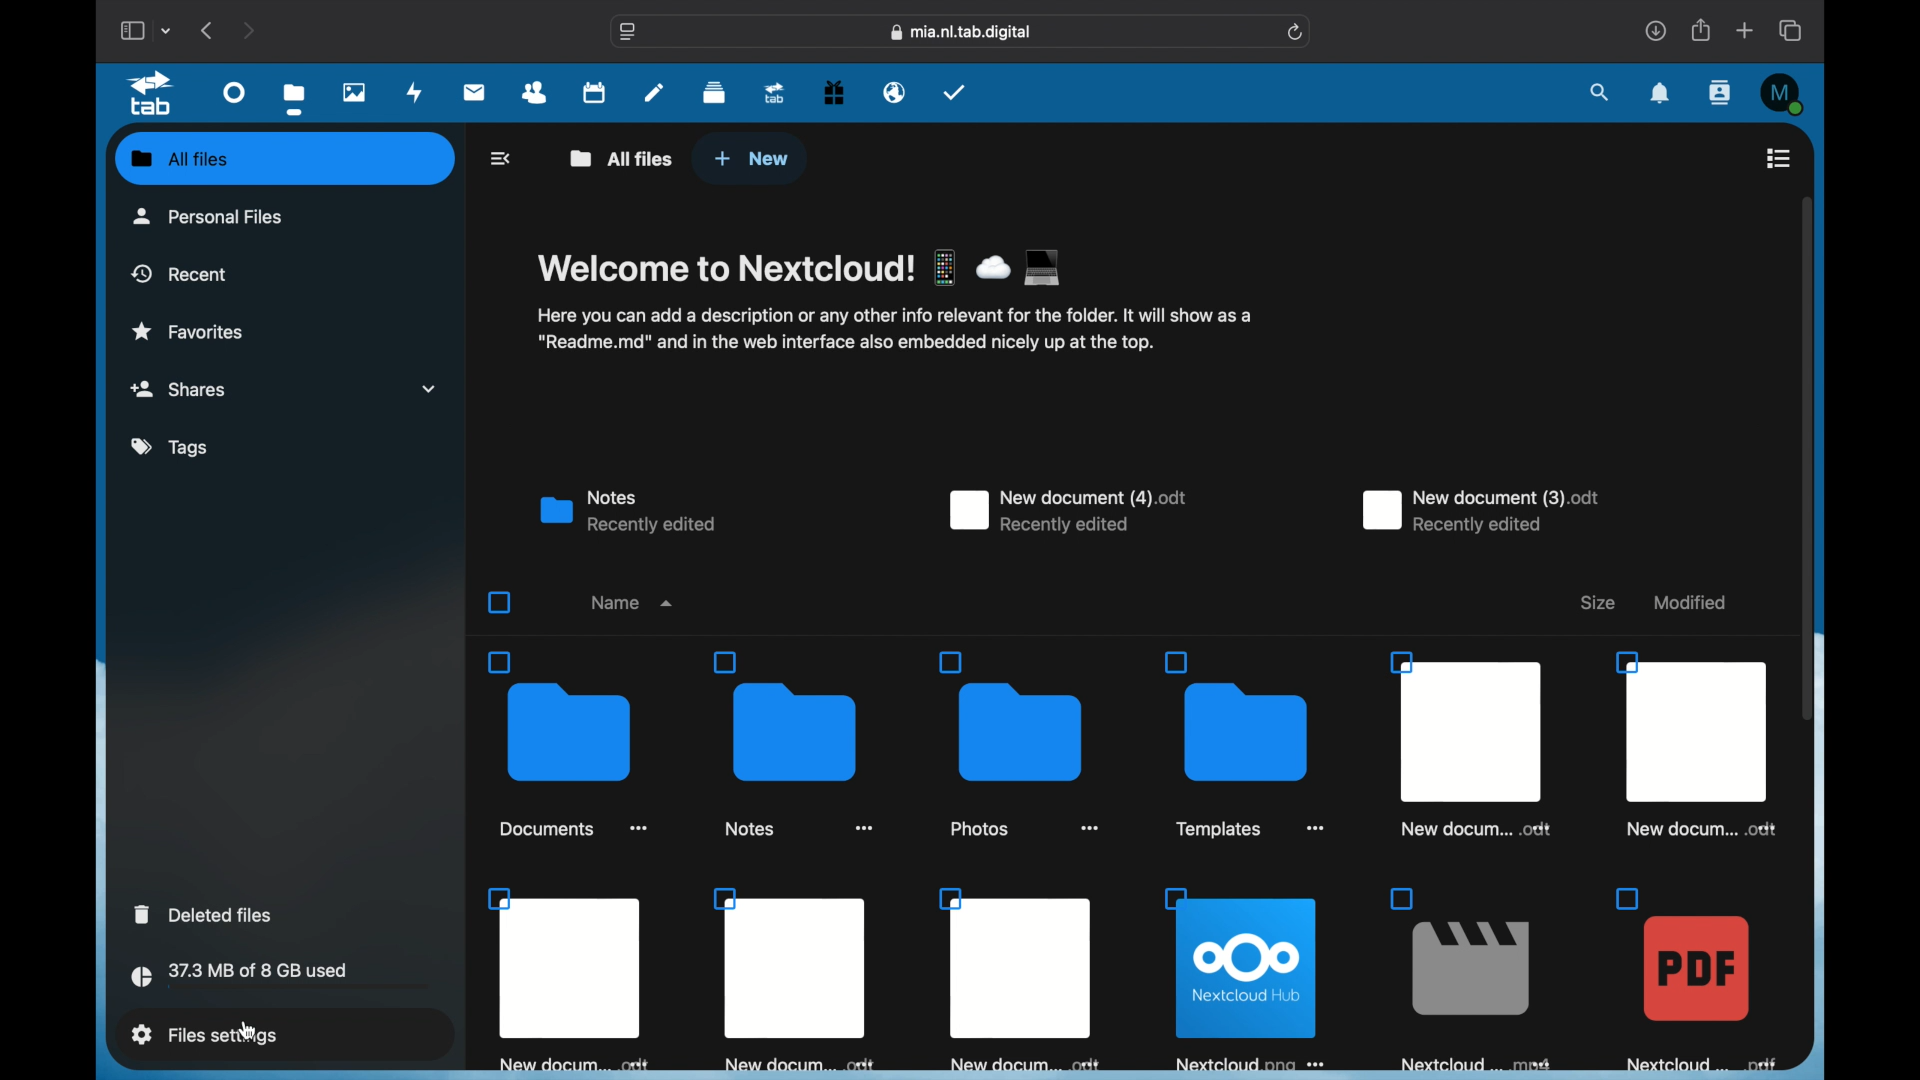 The image size is (1920, 1080). I want to click on folder, so click(568, 745).